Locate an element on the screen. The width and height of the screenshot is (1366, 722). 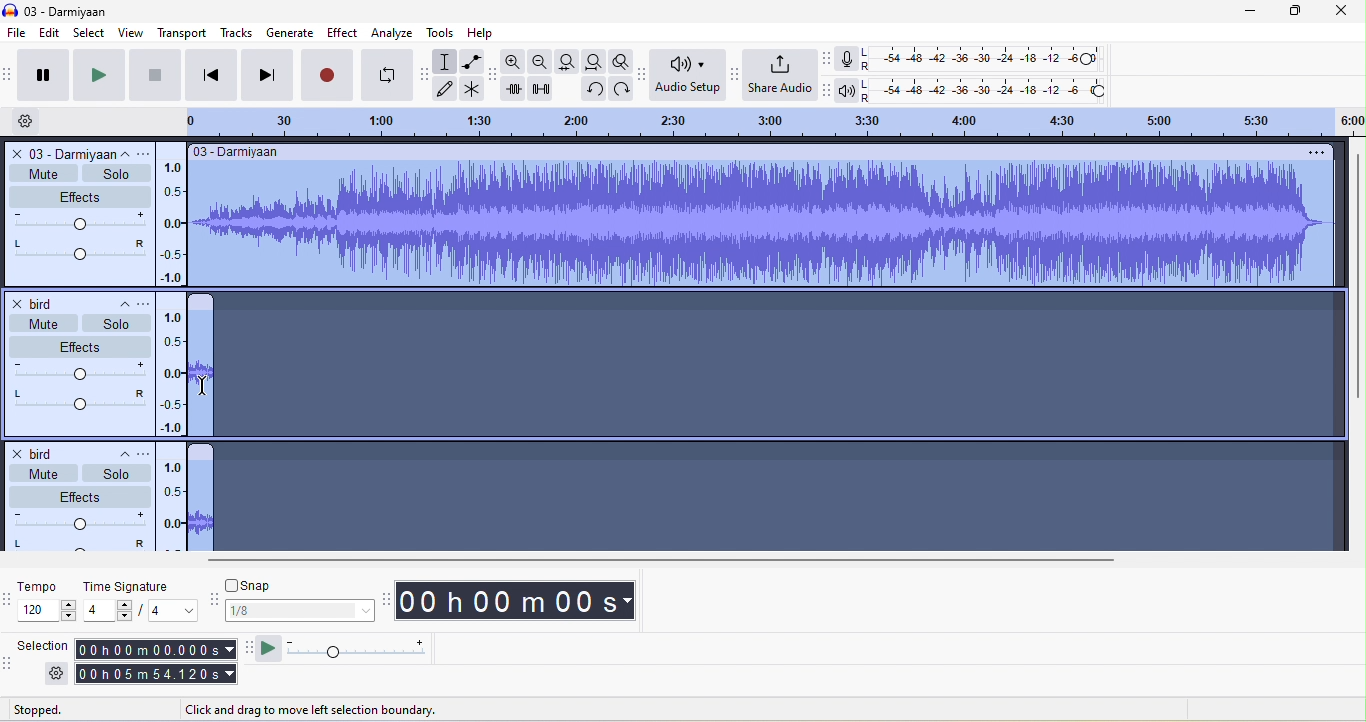
audacity play at speed toolbar is located at coordinates (250, 649).